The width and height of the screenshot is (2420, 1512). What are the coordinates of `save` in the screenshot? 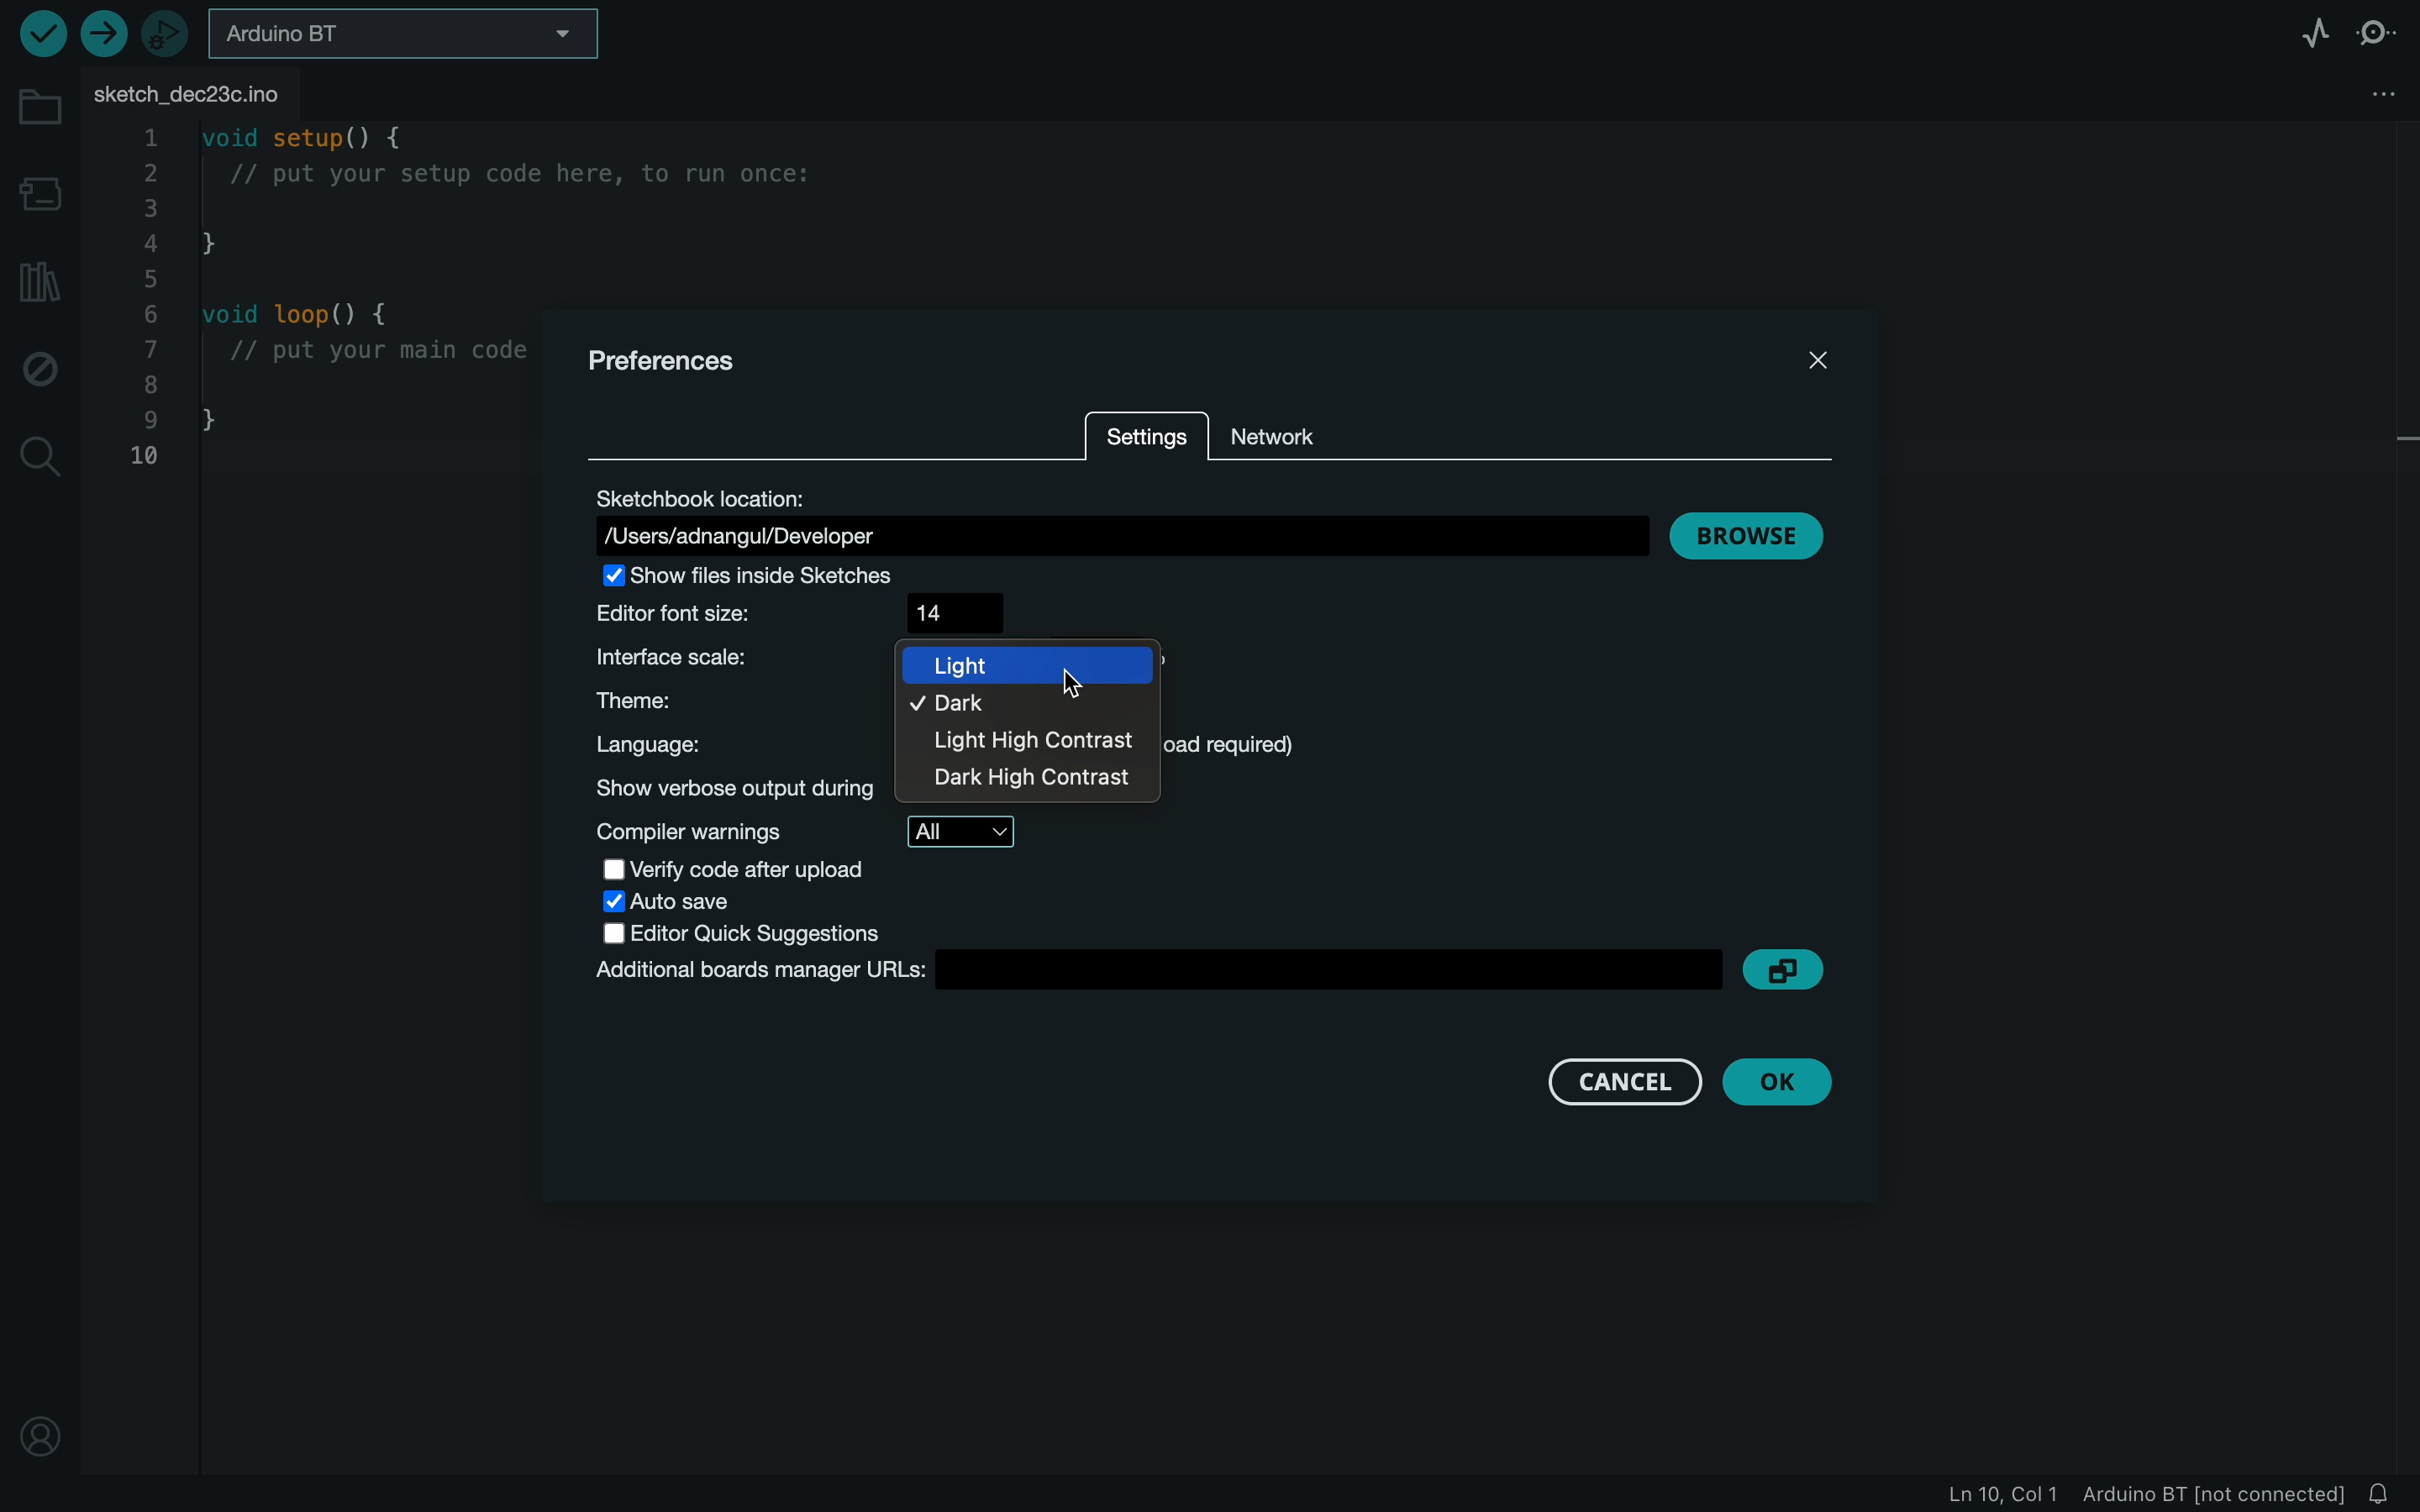 It's located at (705, 902).